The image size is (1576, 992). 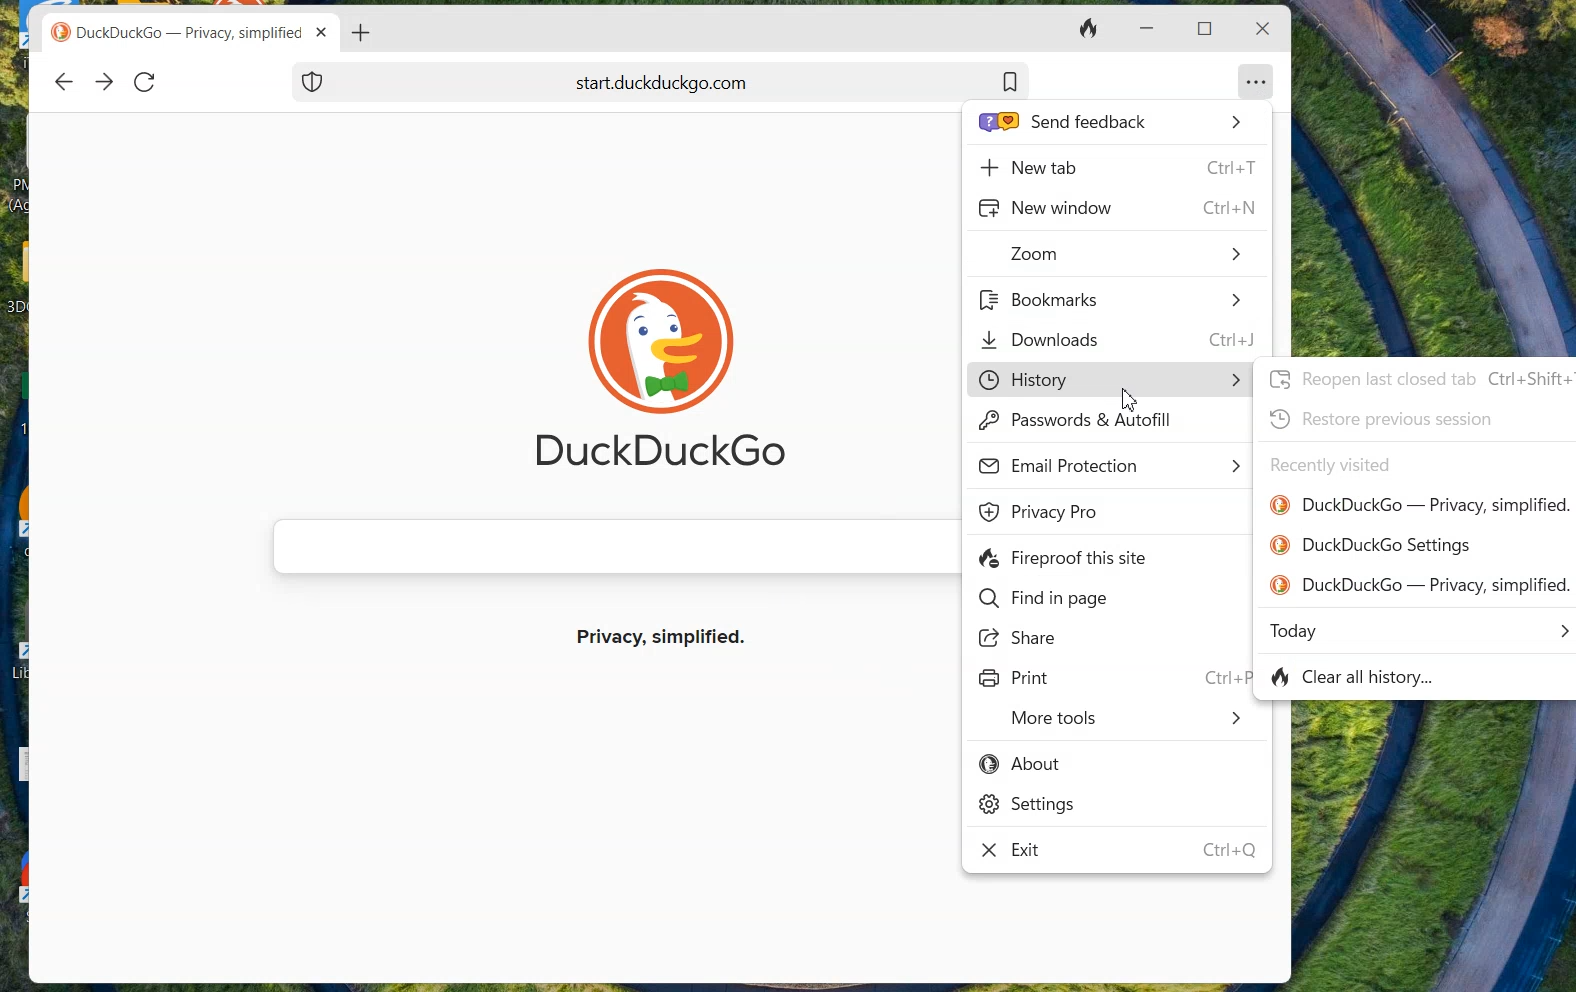 I want to click on Share, so click(x=1024, y=640).